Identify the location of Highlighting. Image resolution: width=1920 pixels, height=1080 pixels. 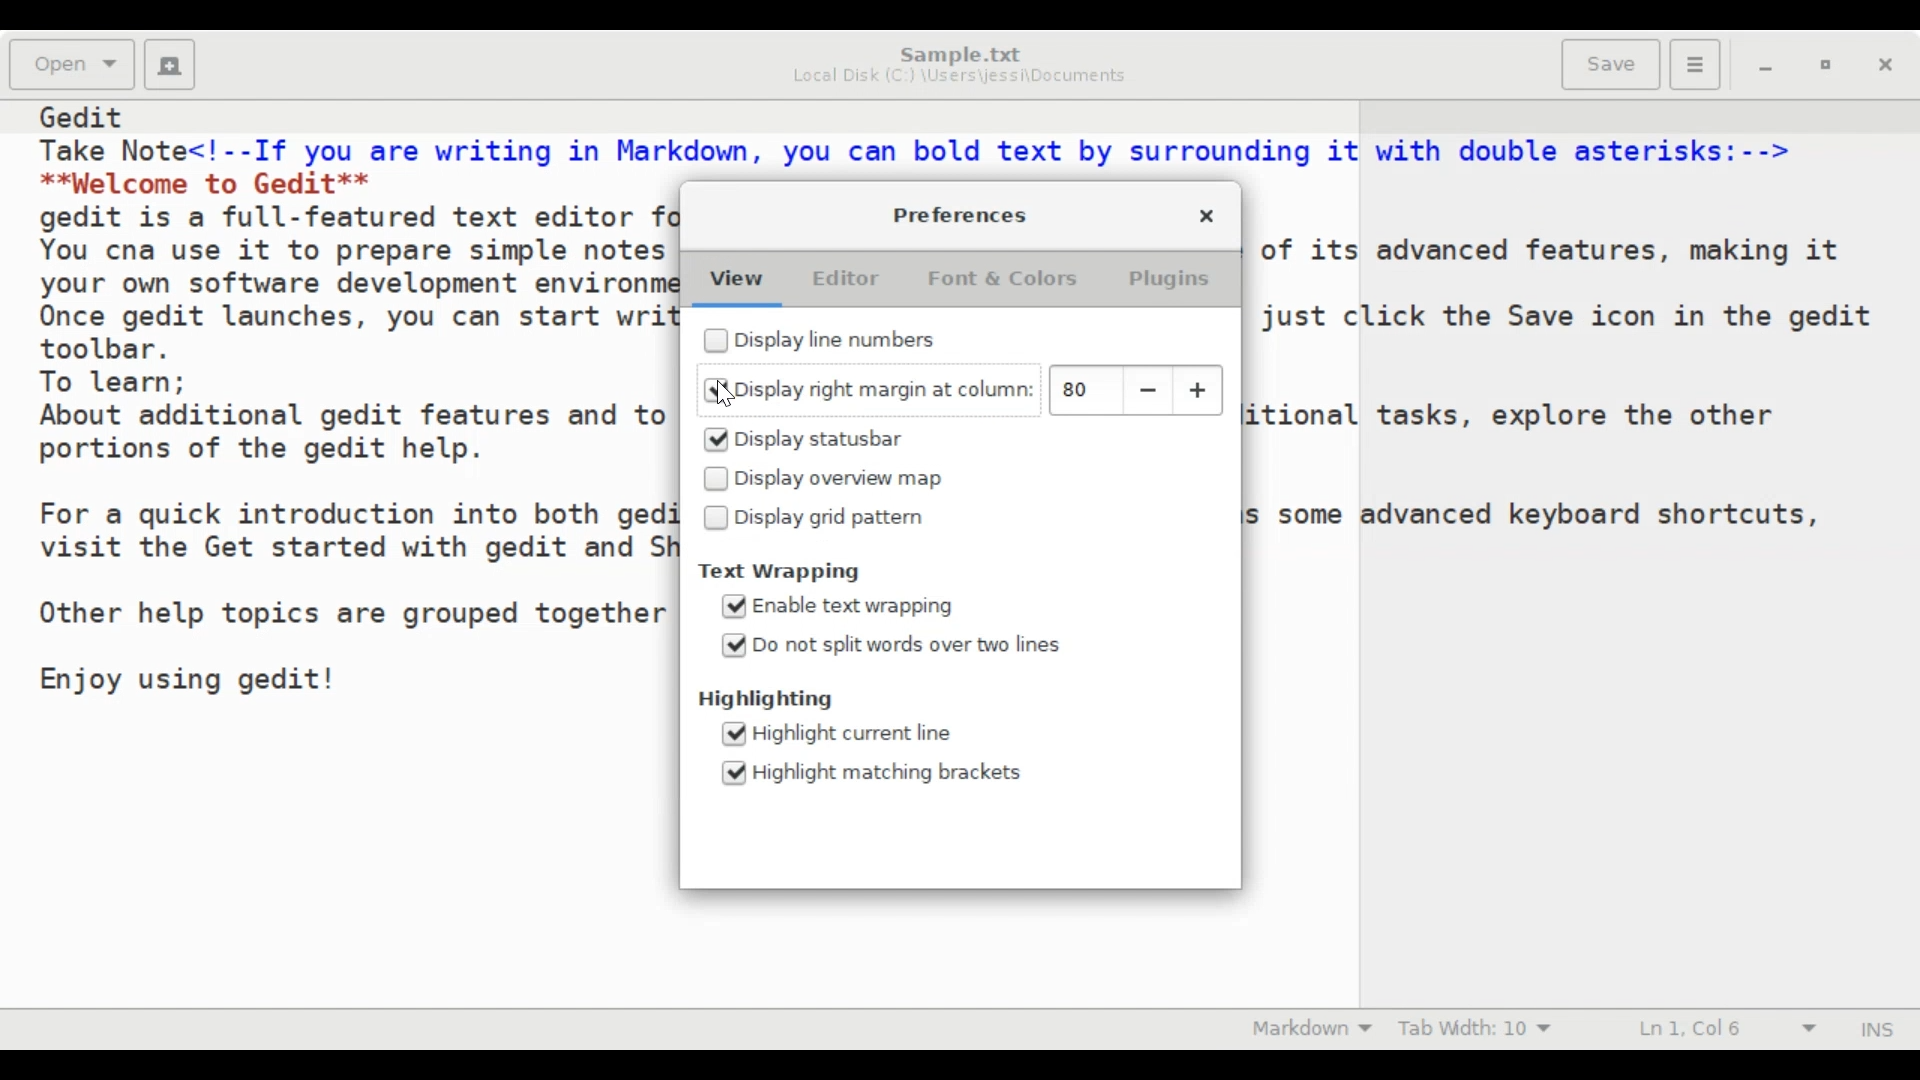
(769, 698).